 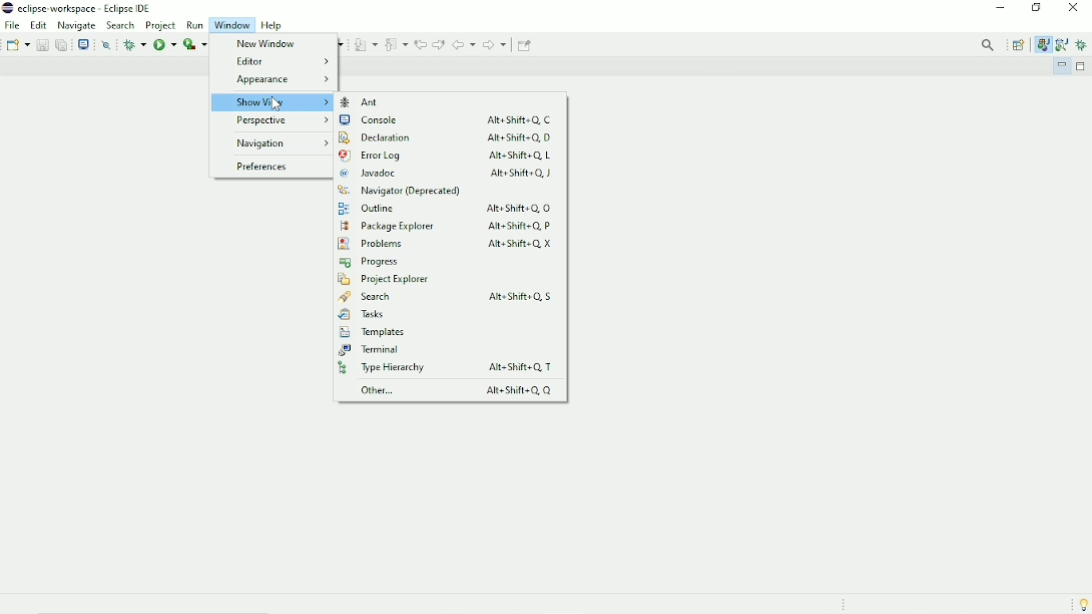 What do you see at coordinates (232, 25) in the screenshot?
I see `Window` at bounding box center [232, 25].